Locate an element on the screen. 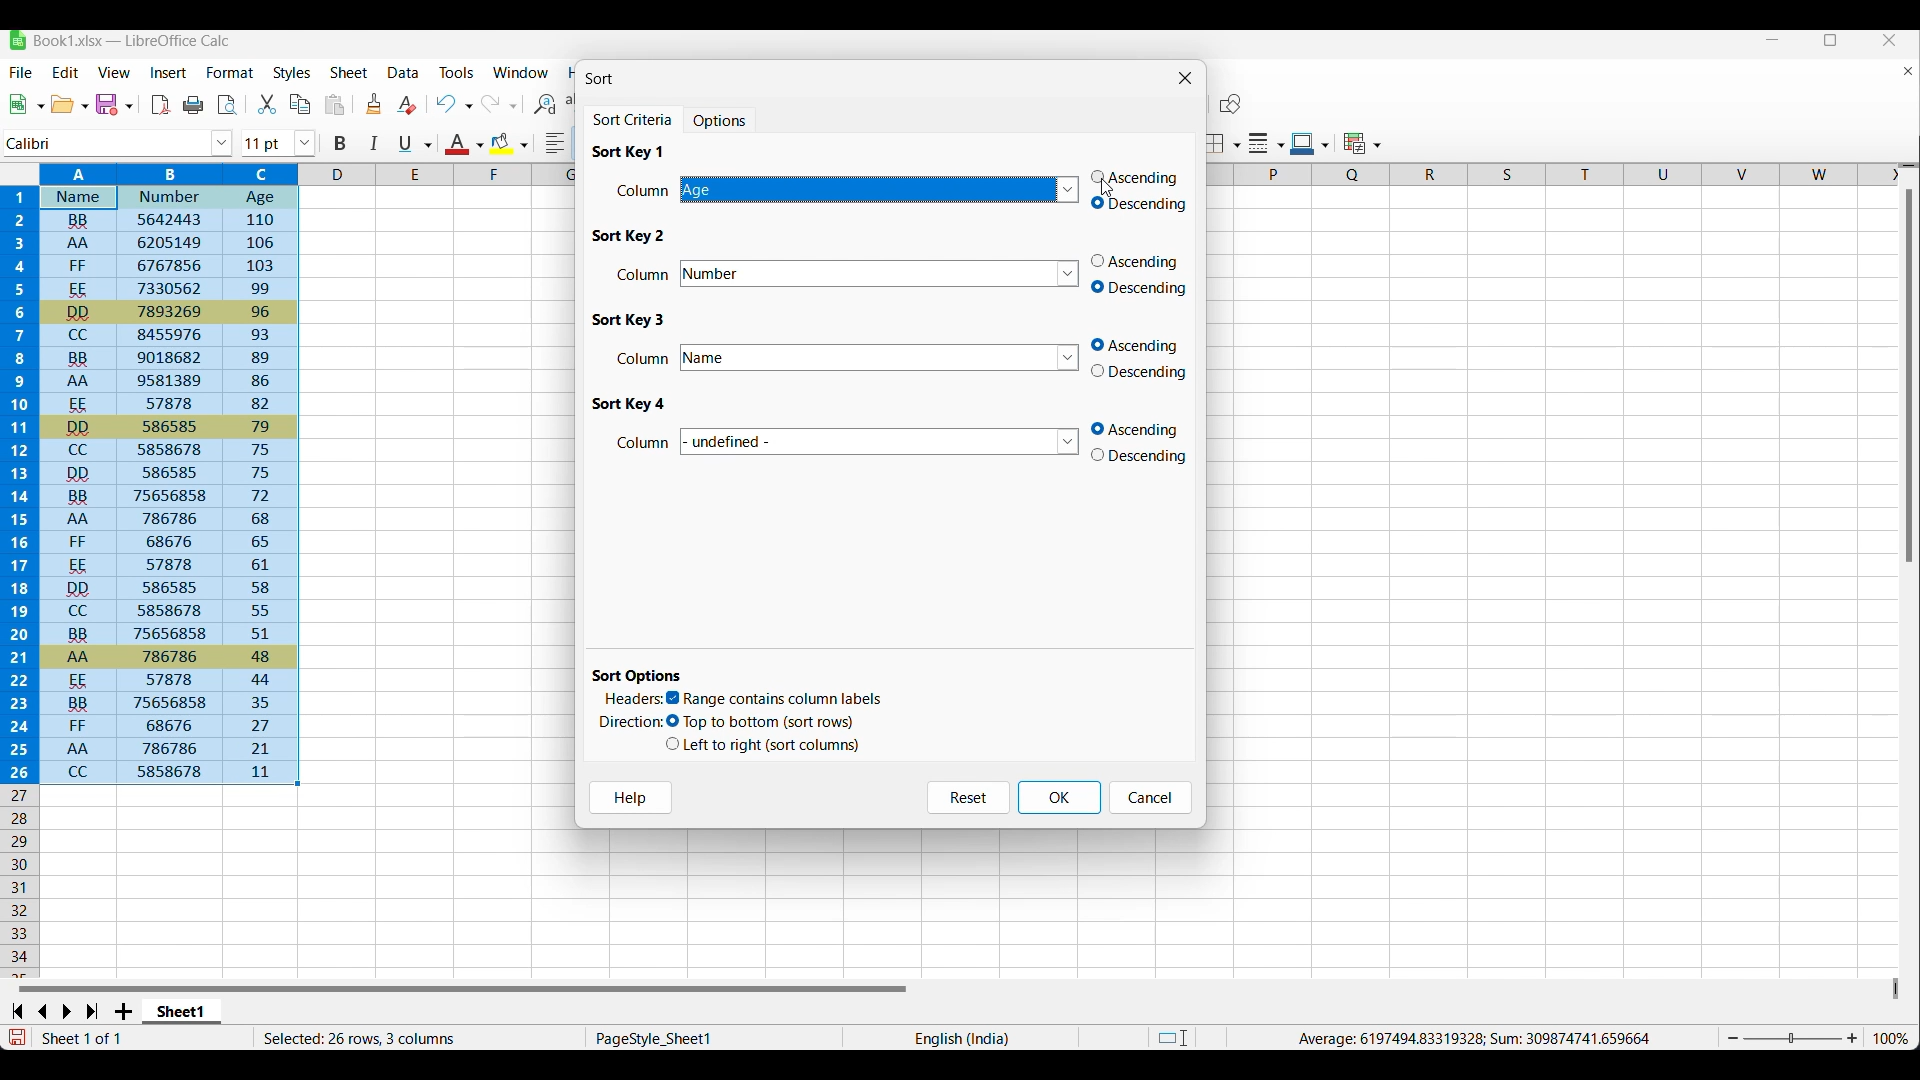 This screenshot has width=1920, height=1080. column name is located at coordinates (883, 275).